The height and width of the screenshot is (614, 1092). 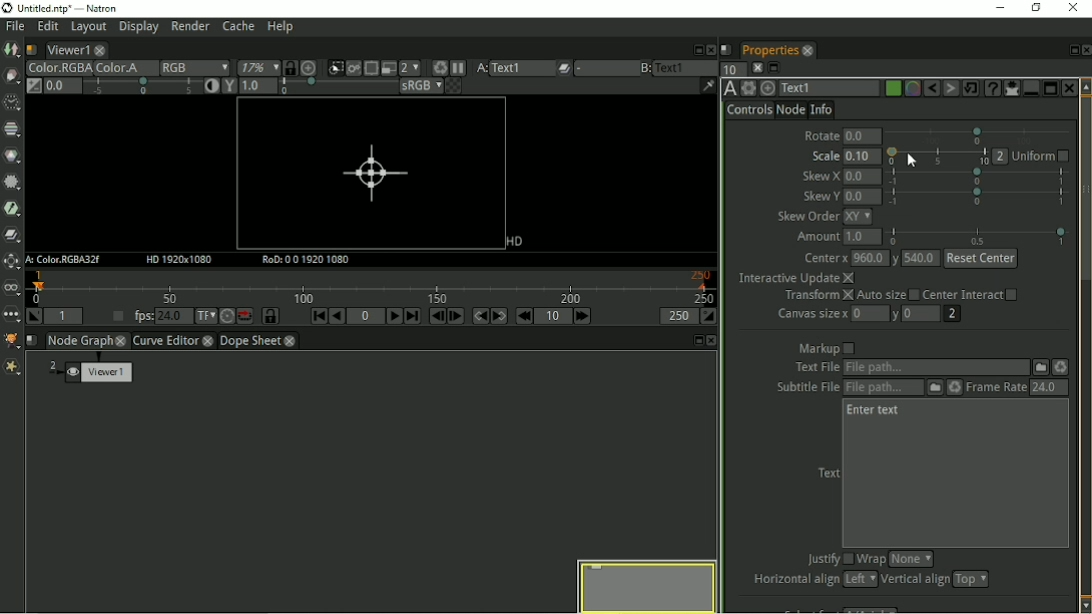 What do you see at coordinates (664, 68) in the screenshot?
I see `Viewer input B` at bounding box center [664, 68].